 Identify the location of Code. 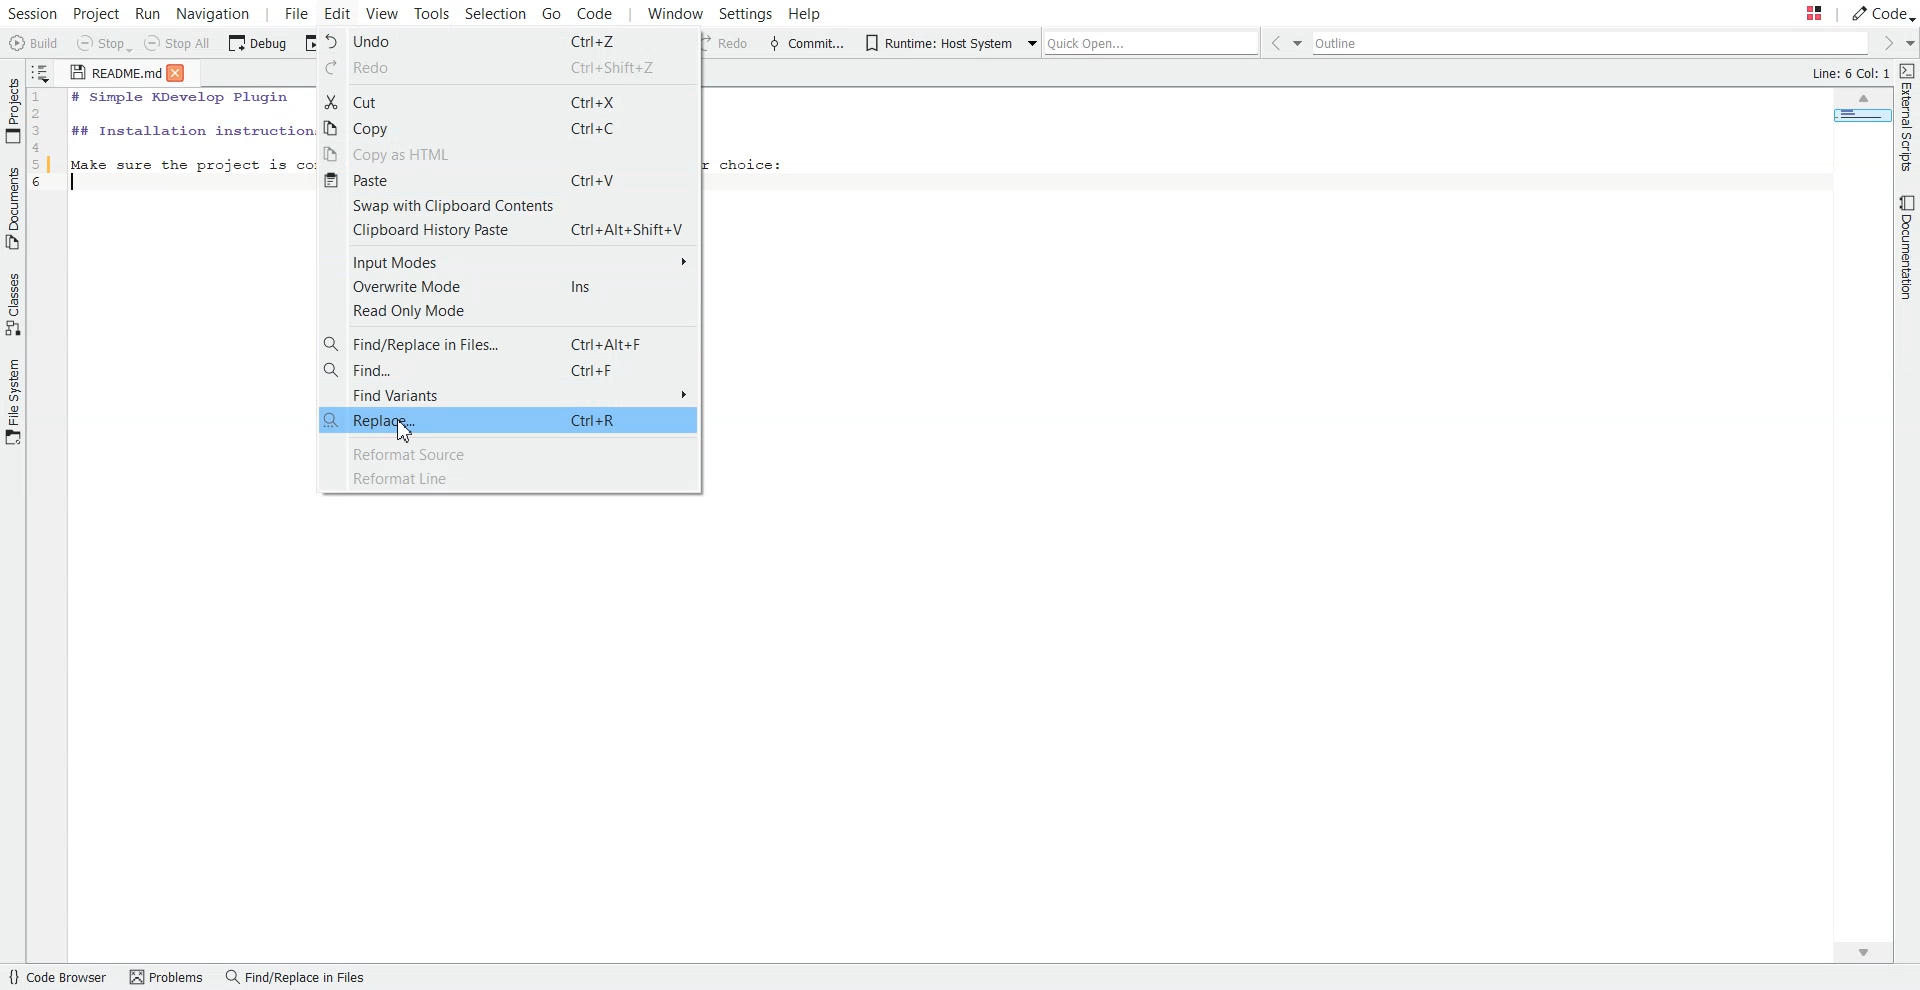
(1882, 13).